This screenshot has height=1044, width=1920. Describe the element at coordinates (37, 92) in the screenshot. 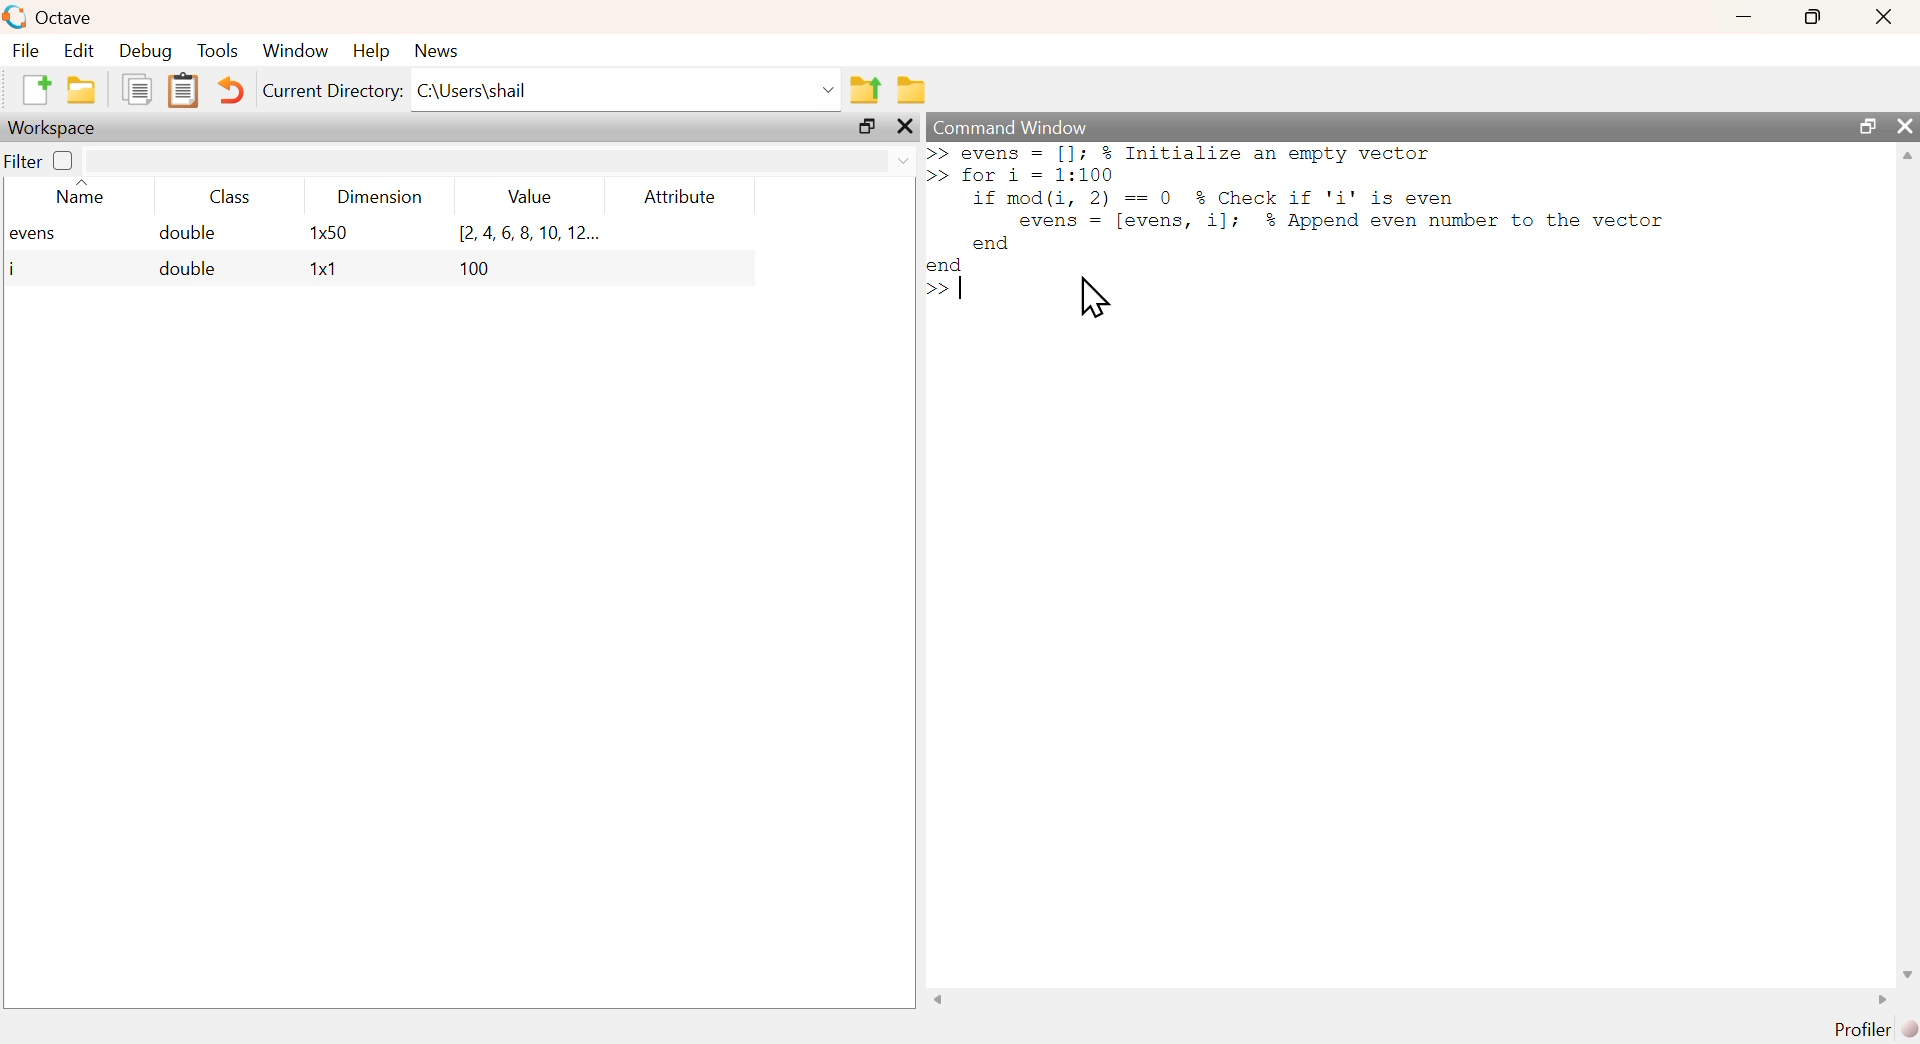

I see `new script` at that location.